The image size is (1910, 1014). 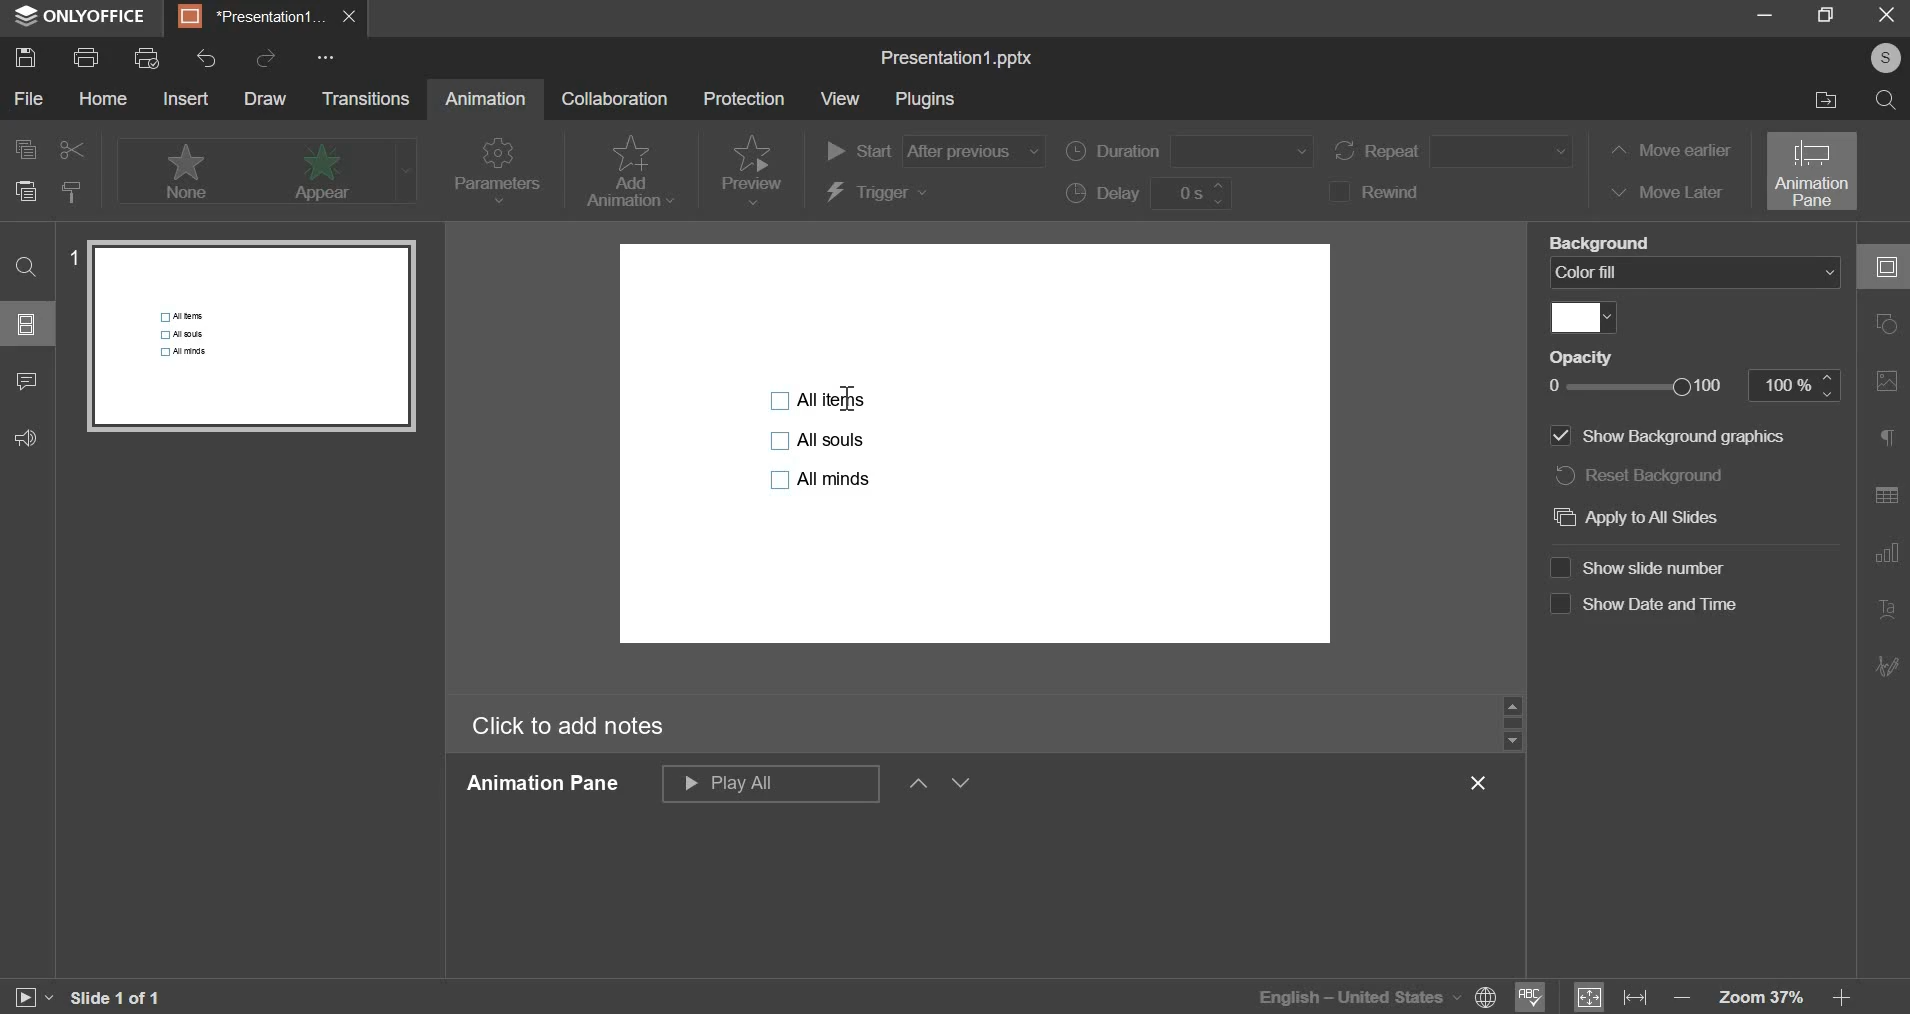 What do you see at coordinates (923, 100) in the screenshot?
I see `plugins` at bounding box center [923, 100].